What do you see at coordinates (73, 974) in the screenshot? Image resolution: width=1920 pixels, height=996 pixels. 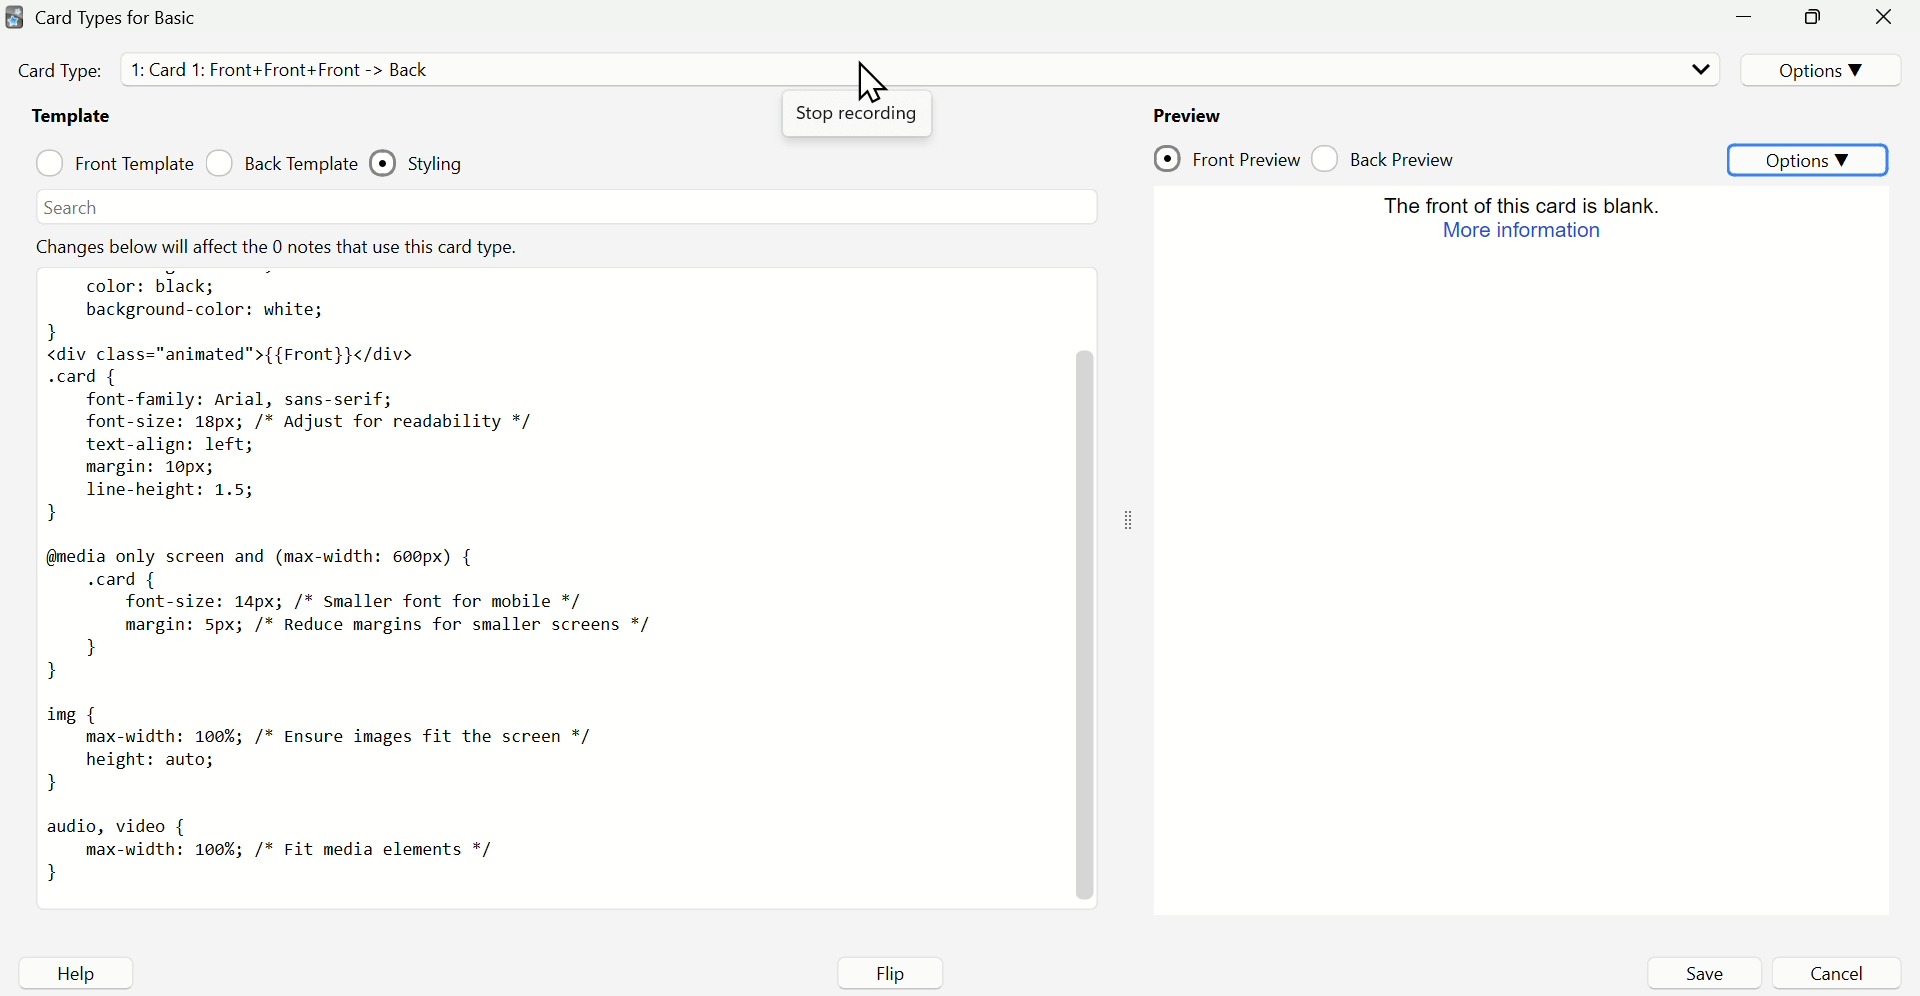 I see `Help` at bounding box center [73, 974].